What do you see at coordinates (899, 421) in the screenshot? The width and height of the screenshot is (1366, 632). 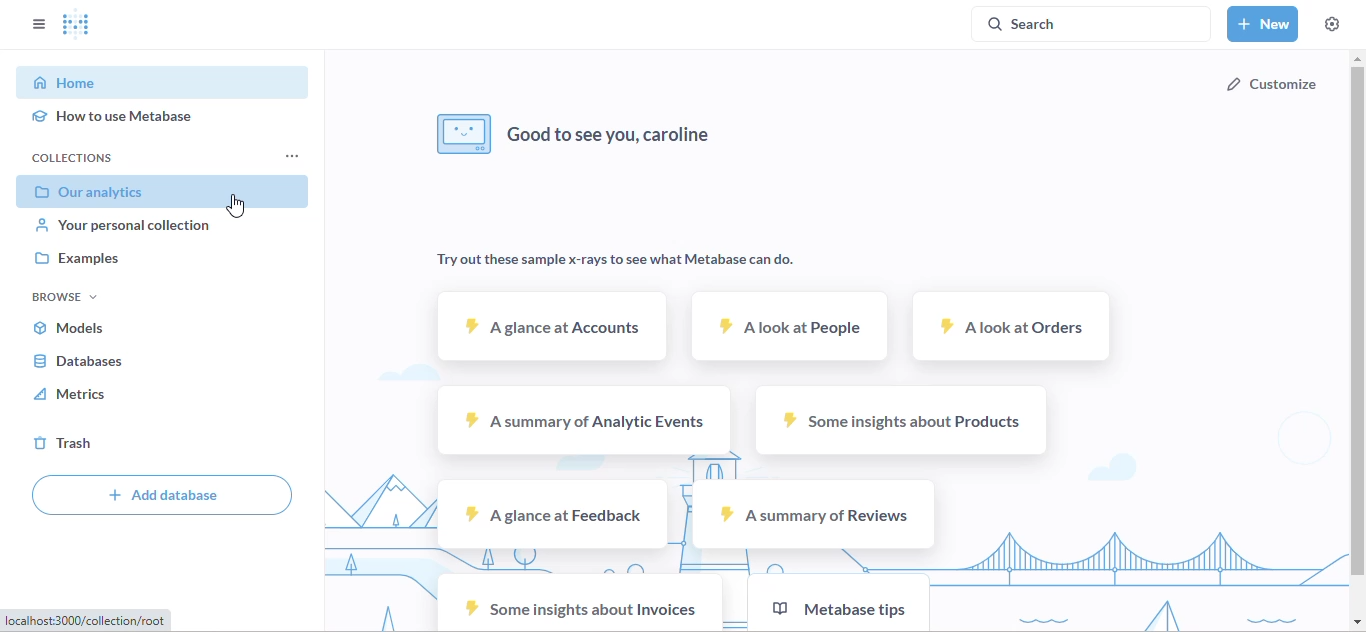 I see `some insights about products` at bounding box center [899, 421].